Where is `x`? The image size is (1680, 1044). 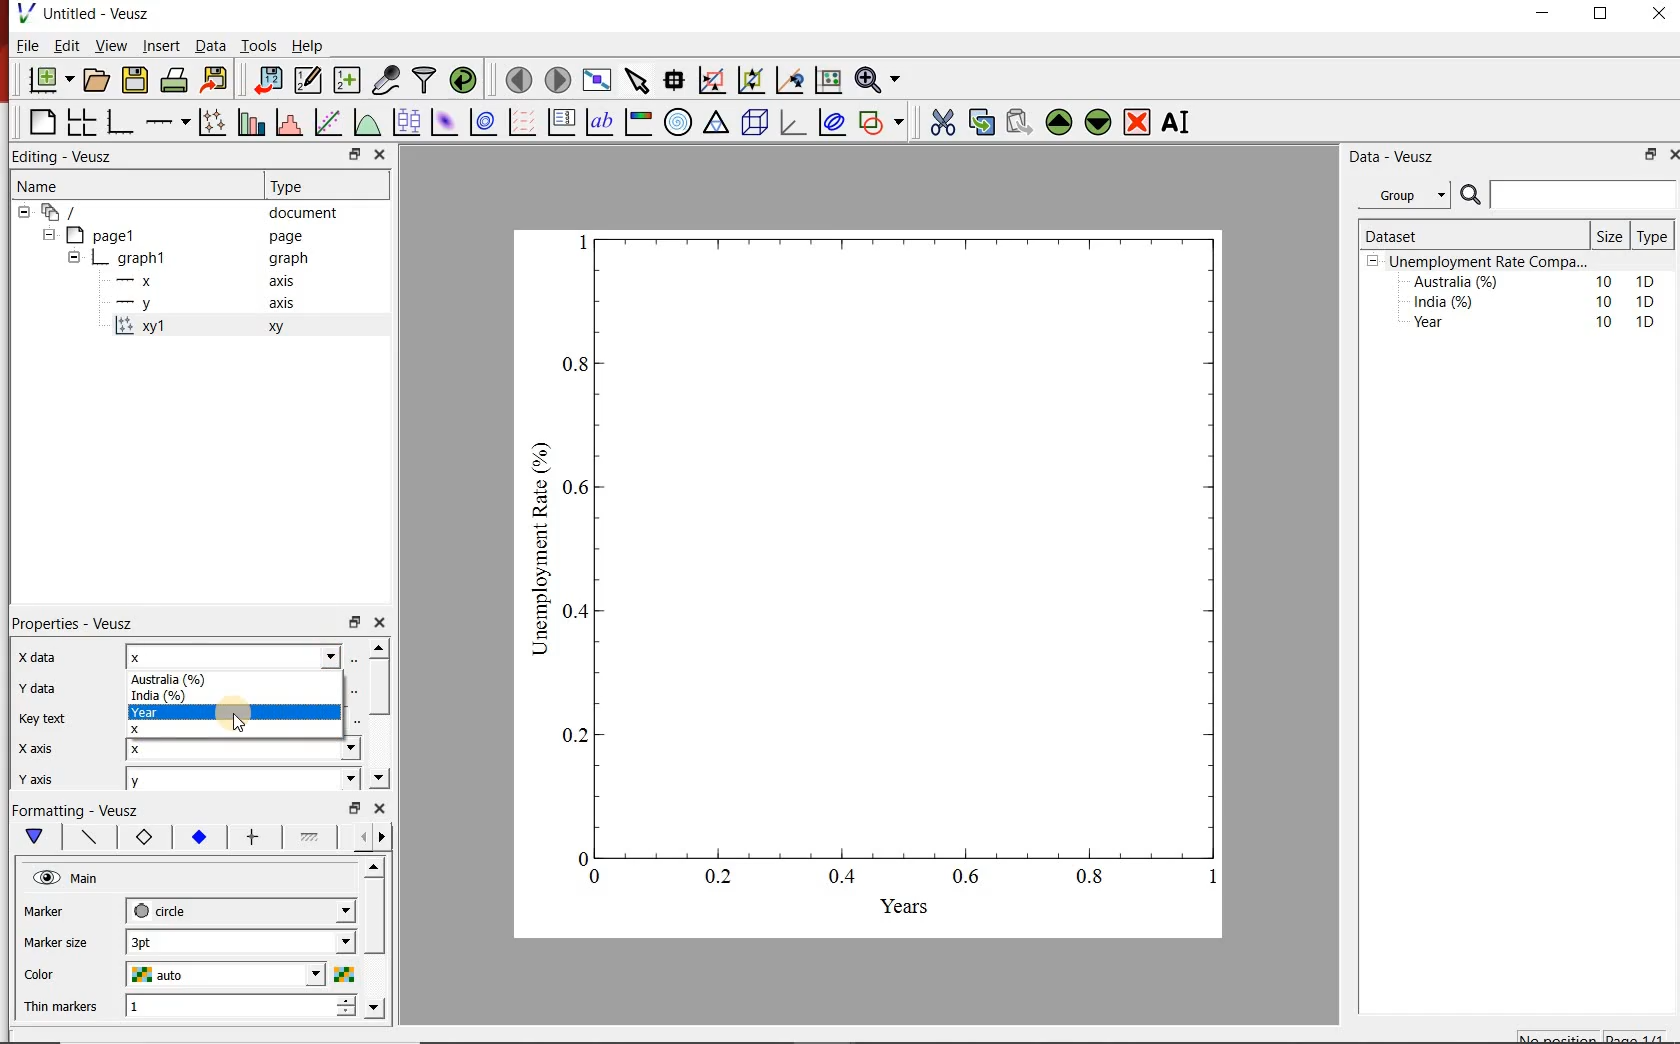 x is located at coordinates (237, 656).